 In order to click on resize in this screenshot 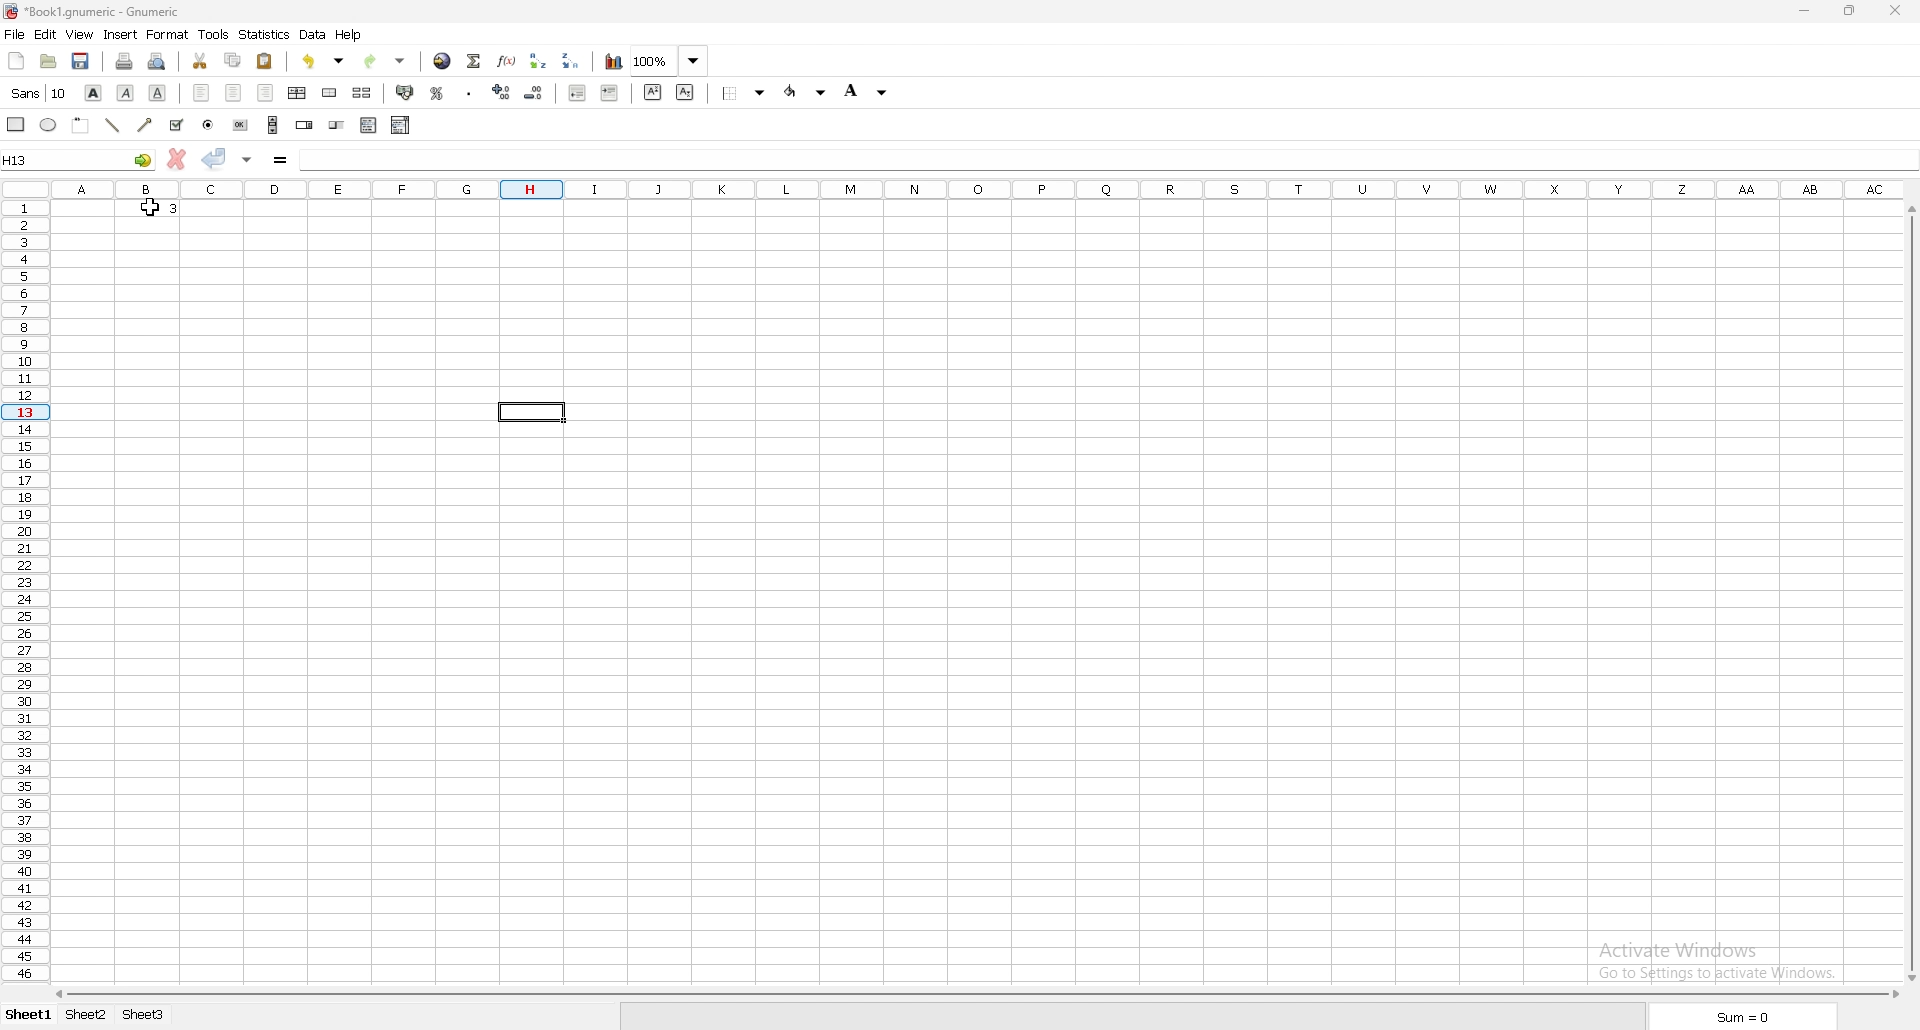, I will do `click(1852, 10)`.